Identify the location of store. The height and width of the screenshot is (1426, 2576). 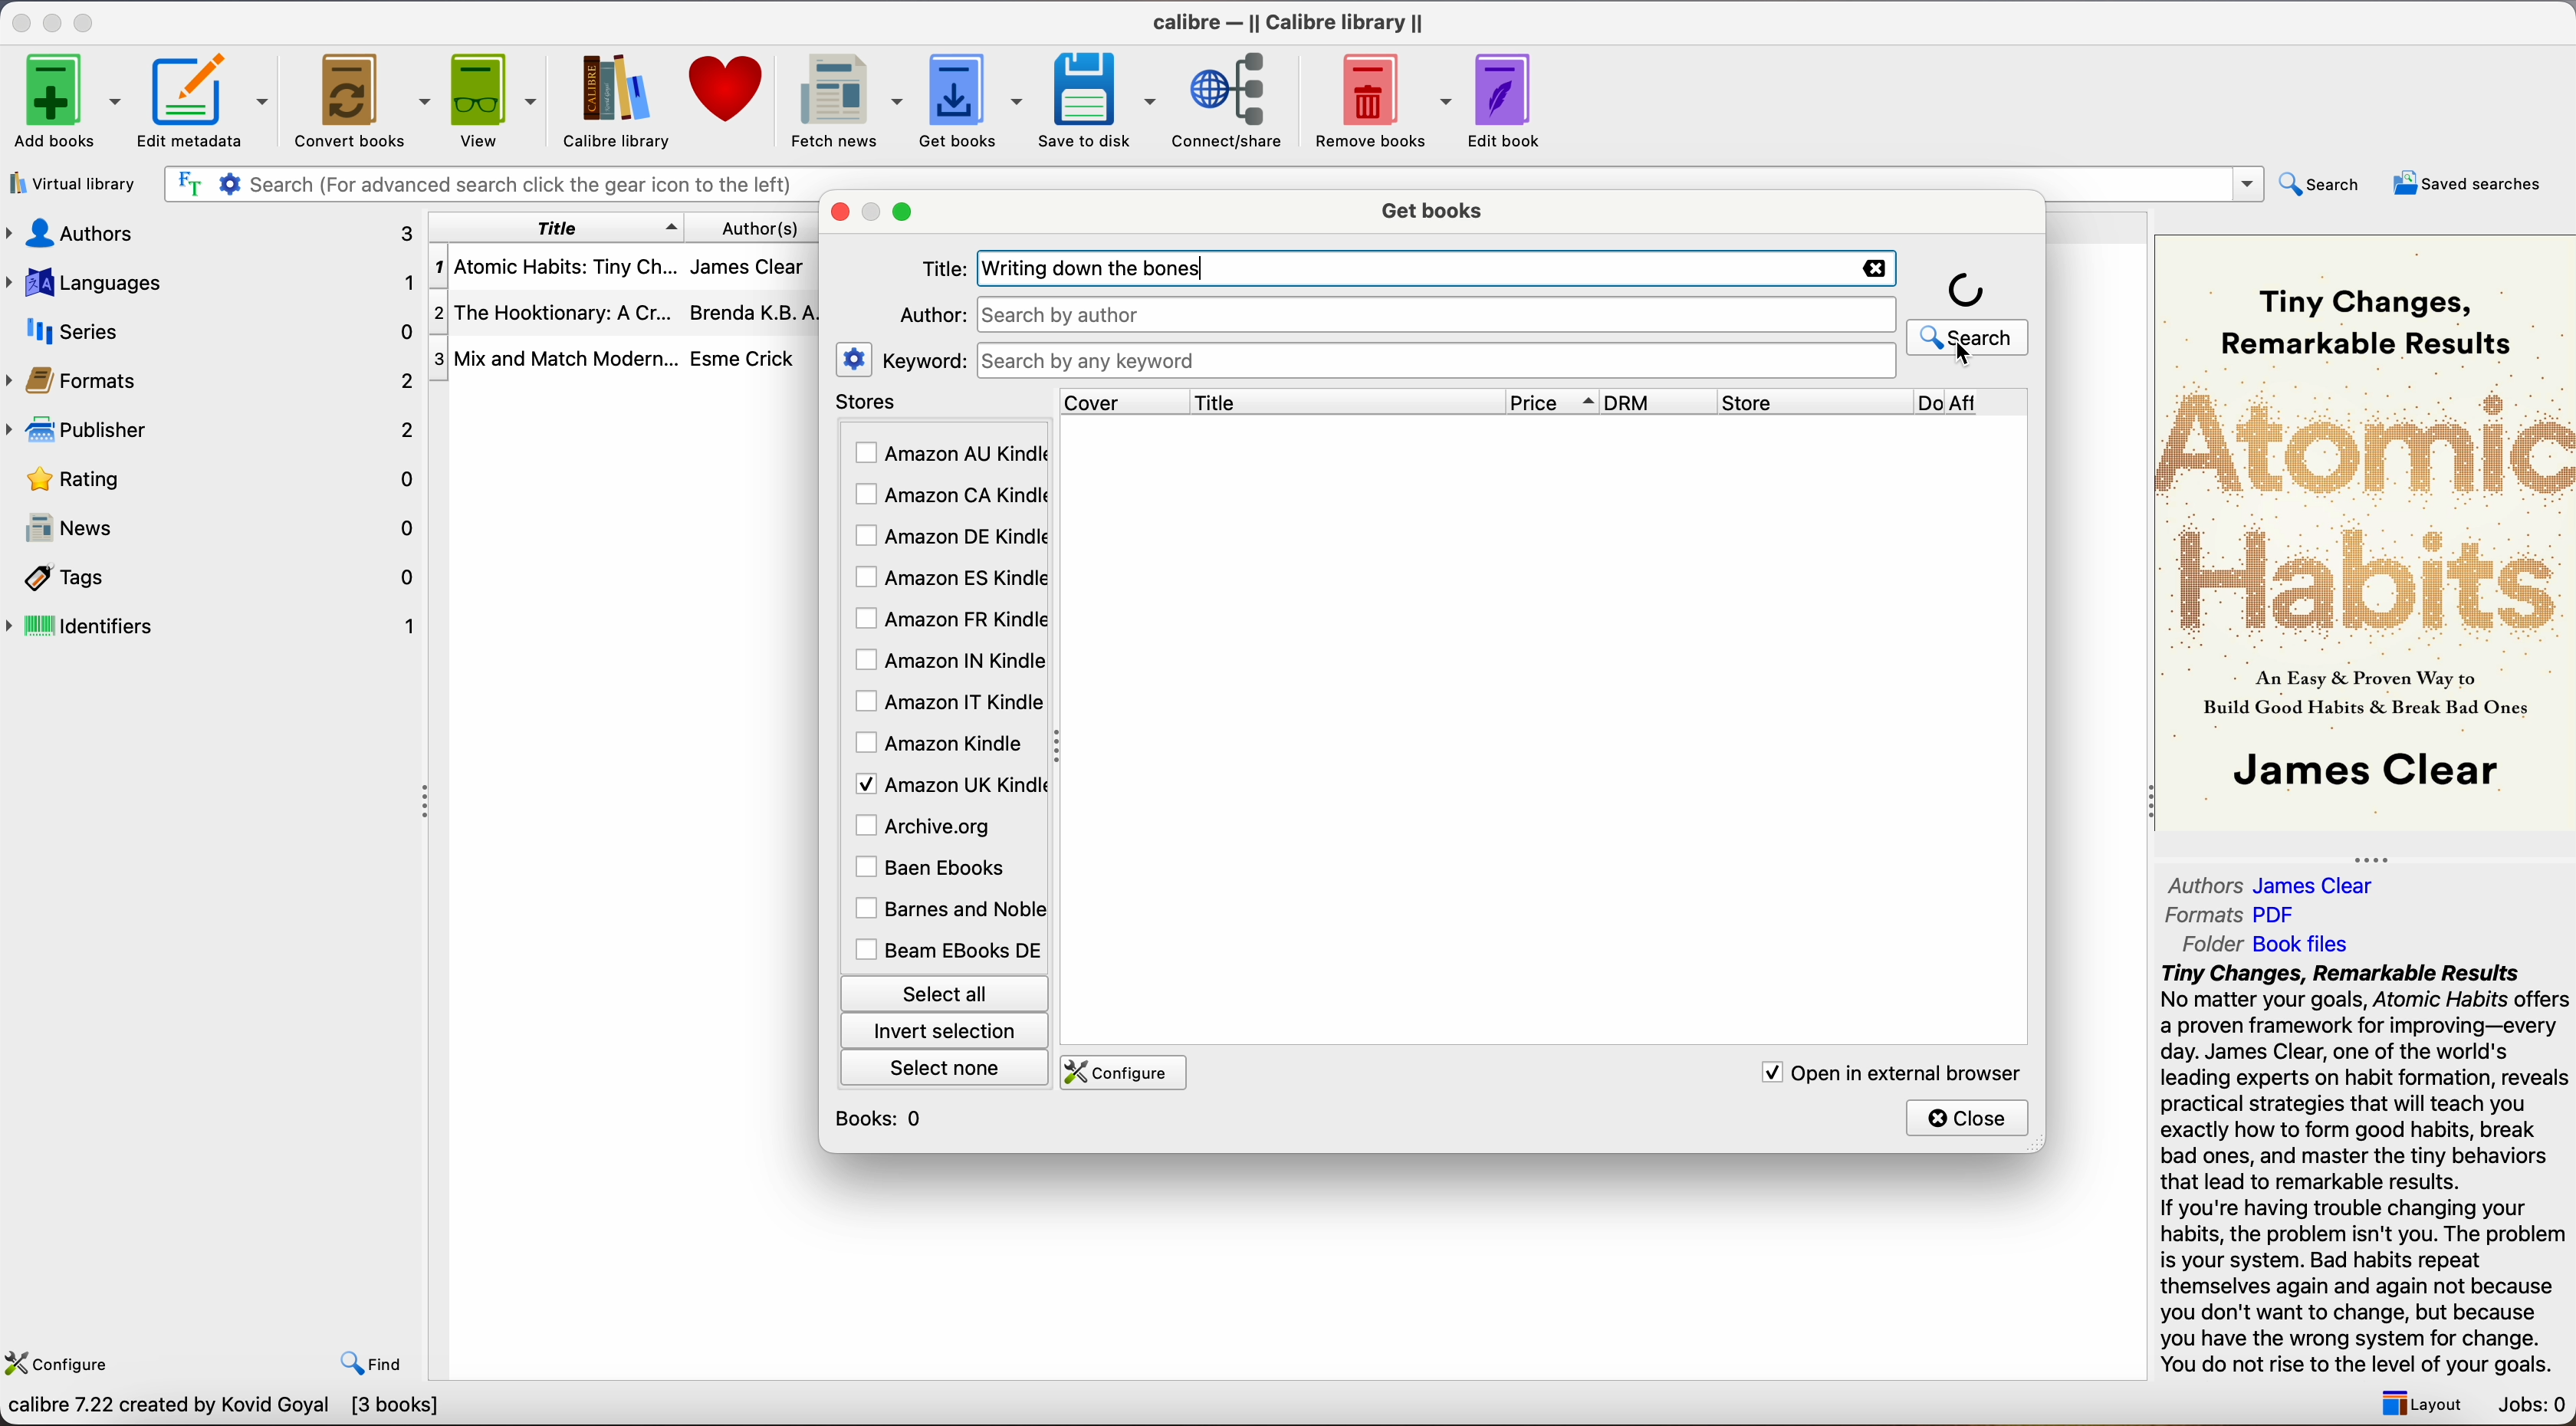
(1813, 402).